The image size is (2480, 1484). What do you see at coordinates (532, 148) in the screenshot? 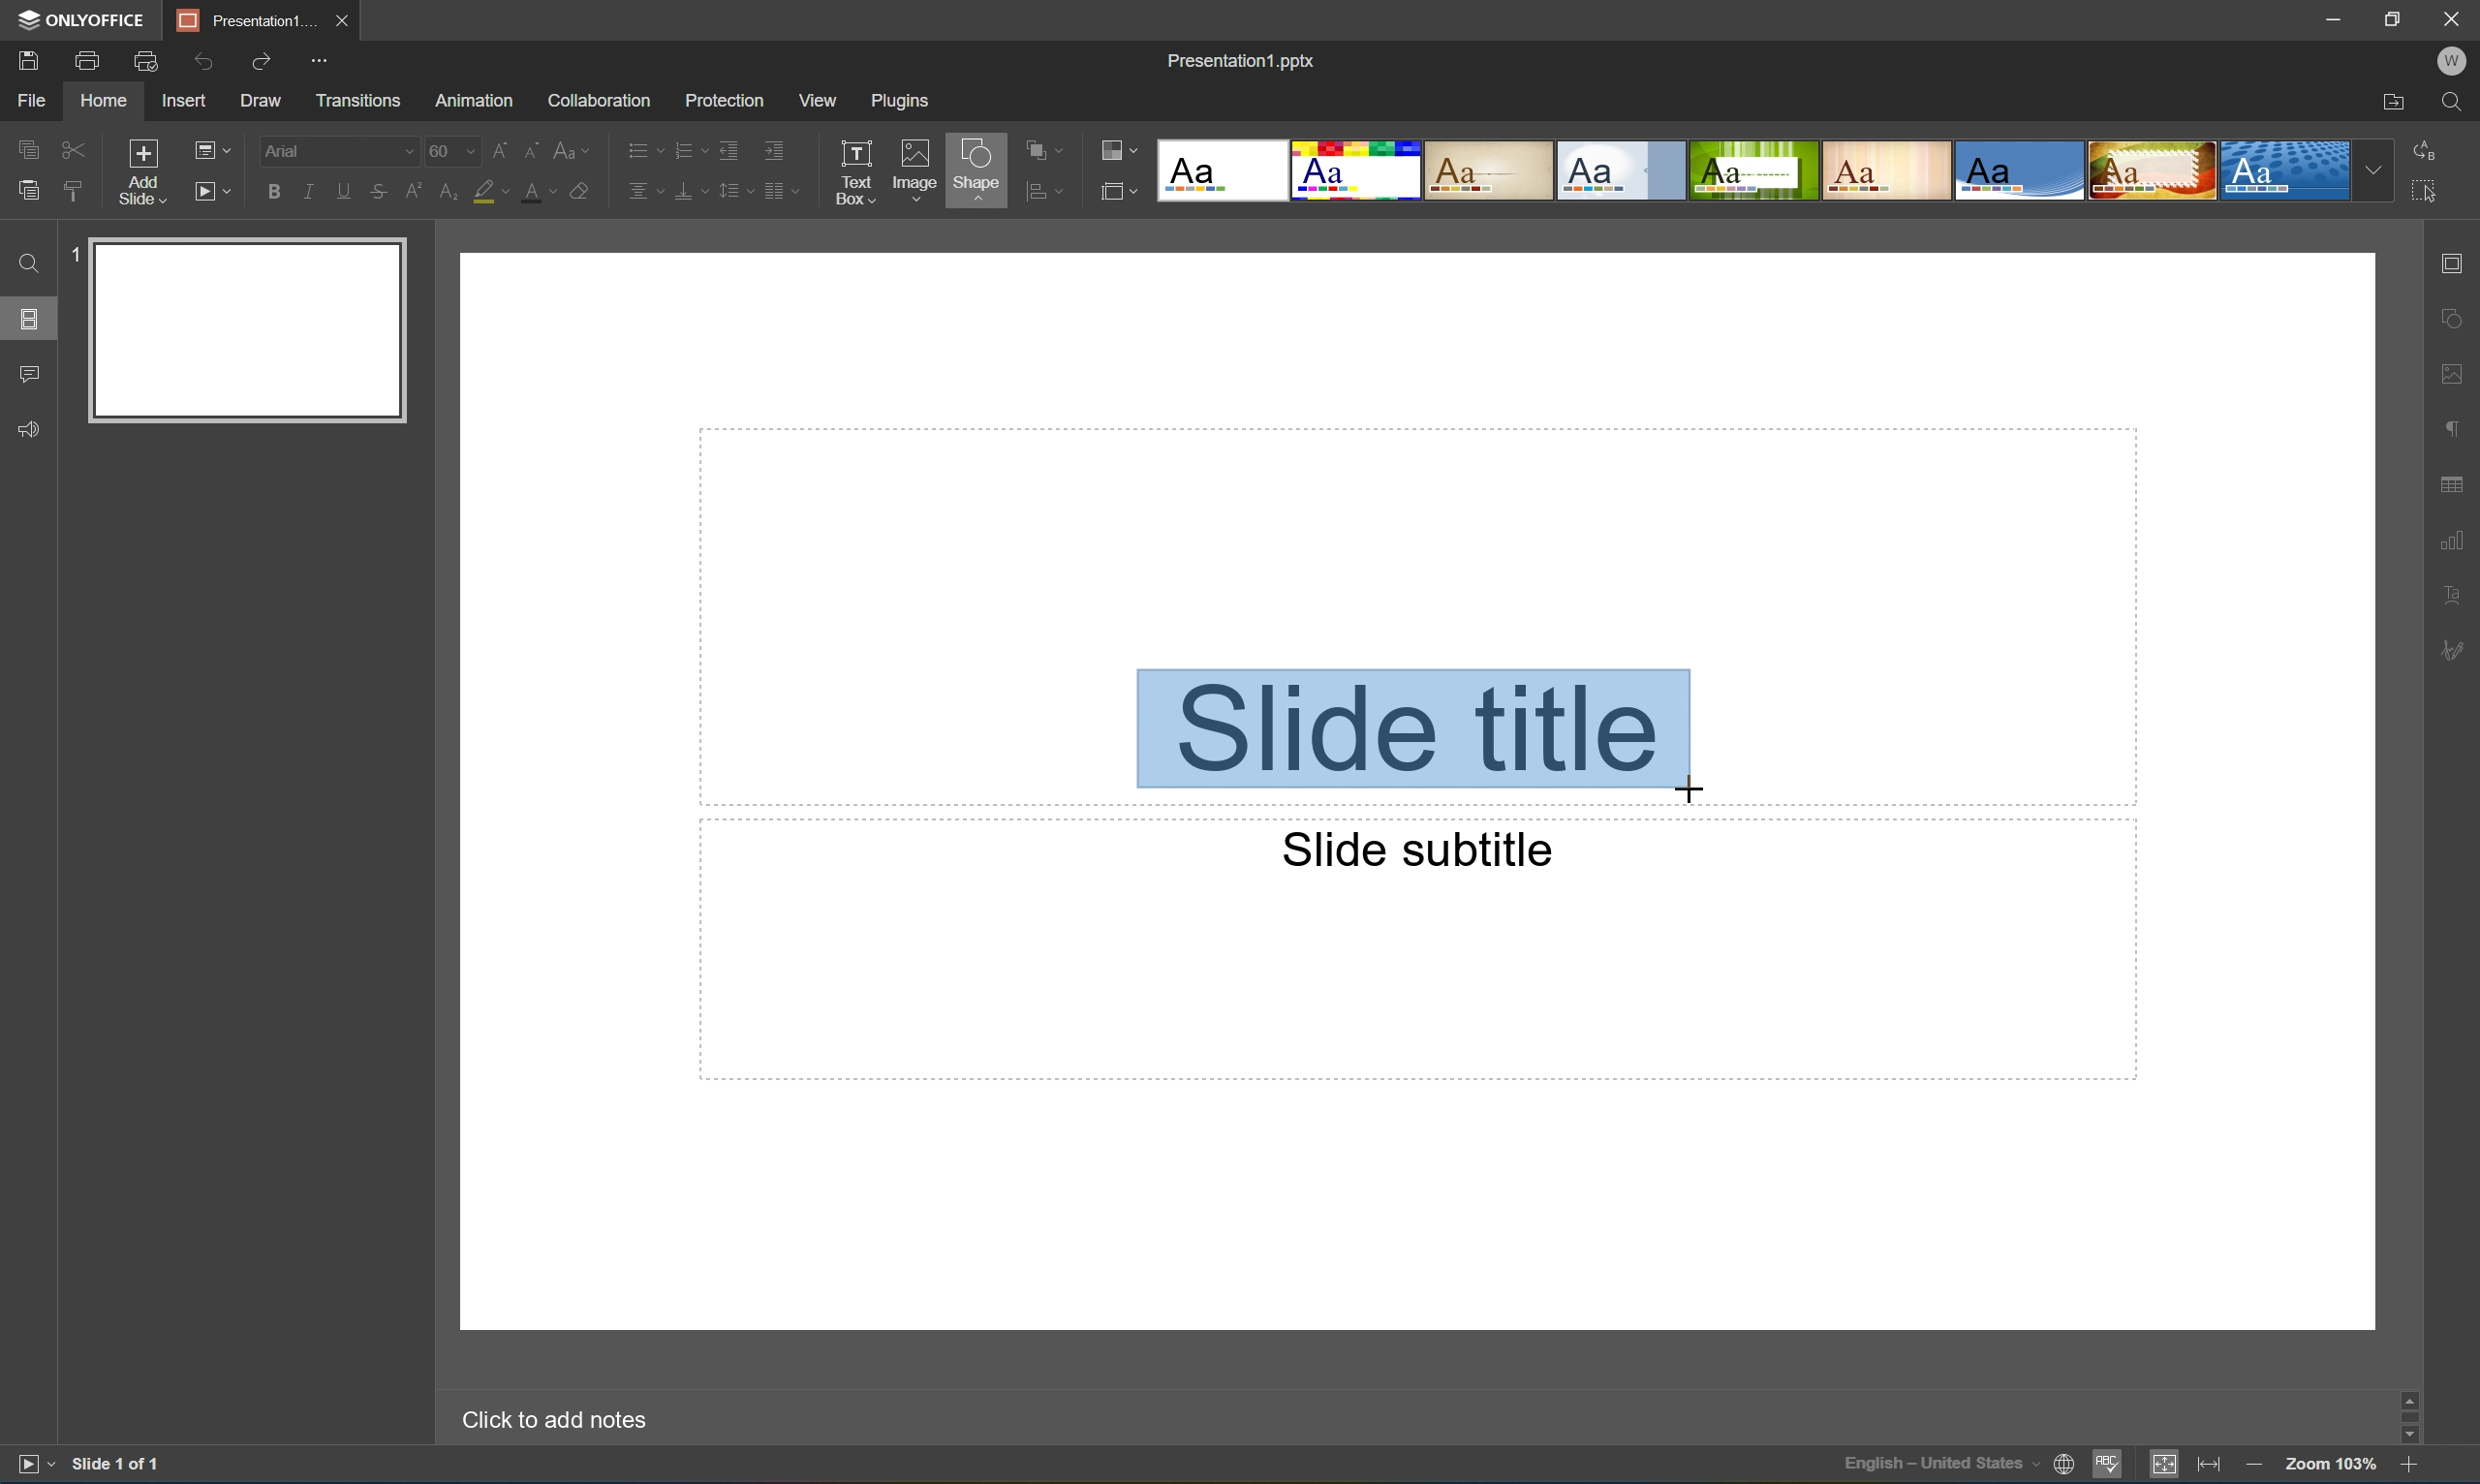
I see `Decrement font size` at bounding box center [532, 148].